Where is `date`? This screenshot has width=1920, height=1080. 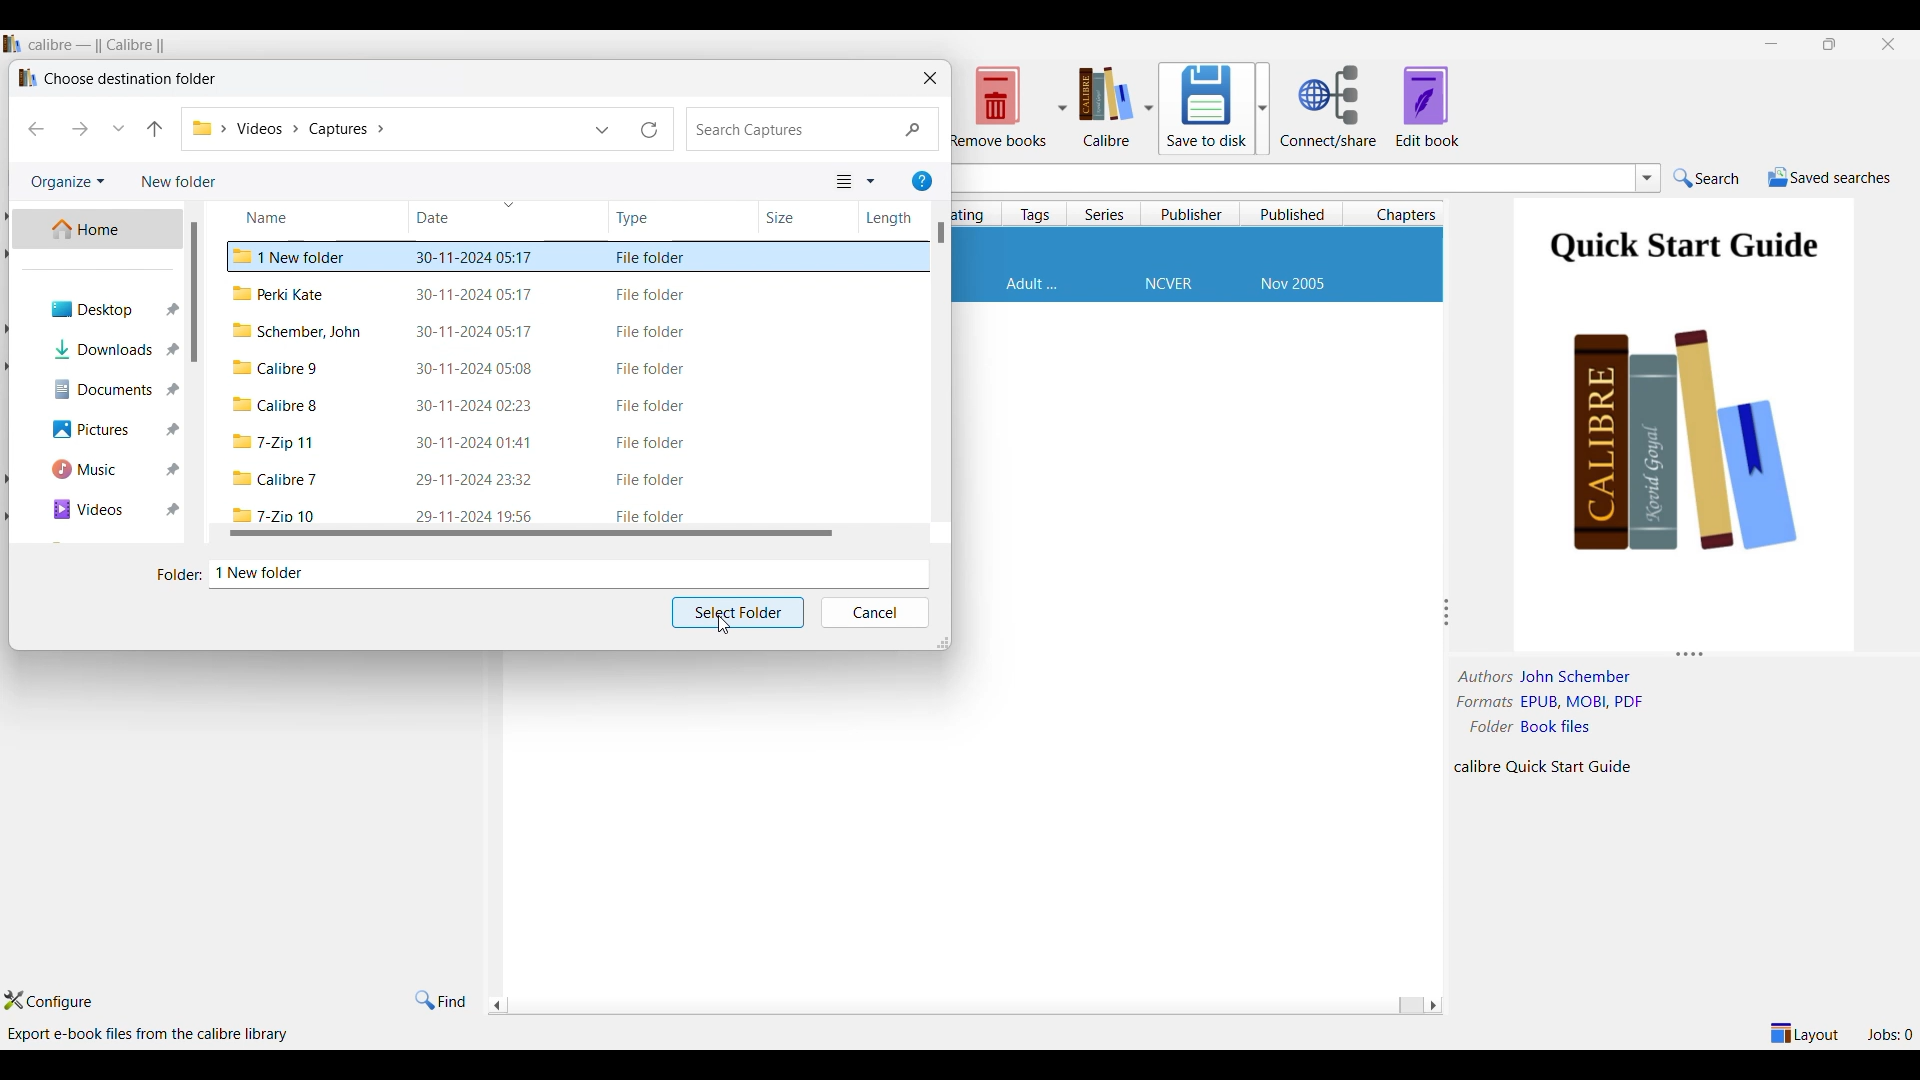 date is located at coordinates (471, 331).